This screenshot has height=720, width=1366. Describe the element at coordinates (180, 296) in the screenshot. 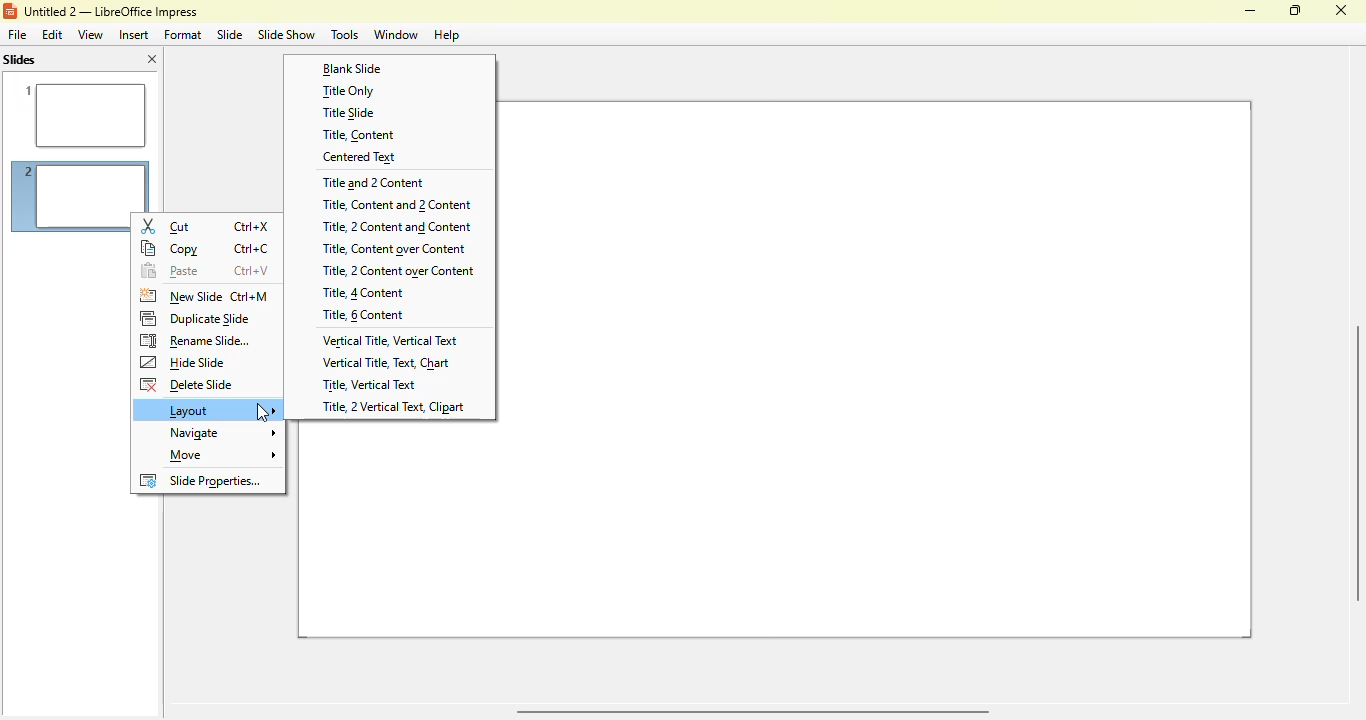

I see `new slide` at that location.